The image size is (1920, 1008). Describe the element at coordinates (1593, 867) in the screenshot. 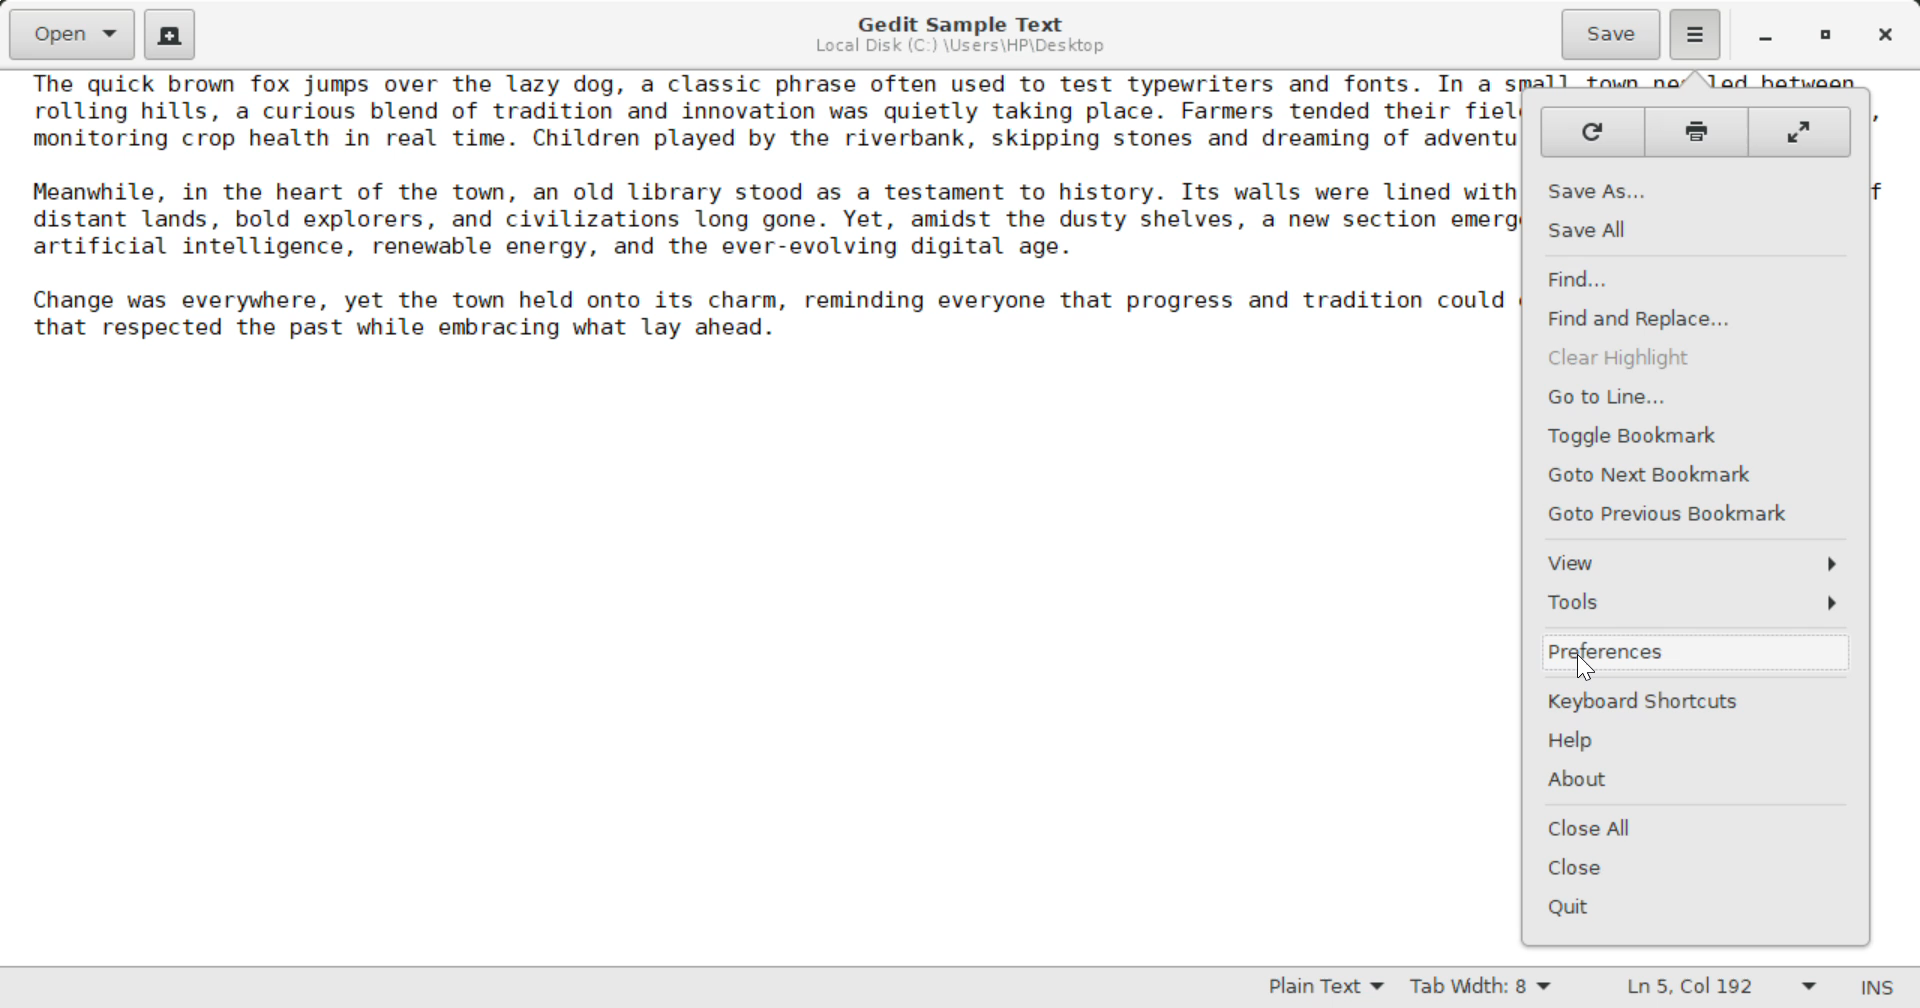

I see `Close` at that location.